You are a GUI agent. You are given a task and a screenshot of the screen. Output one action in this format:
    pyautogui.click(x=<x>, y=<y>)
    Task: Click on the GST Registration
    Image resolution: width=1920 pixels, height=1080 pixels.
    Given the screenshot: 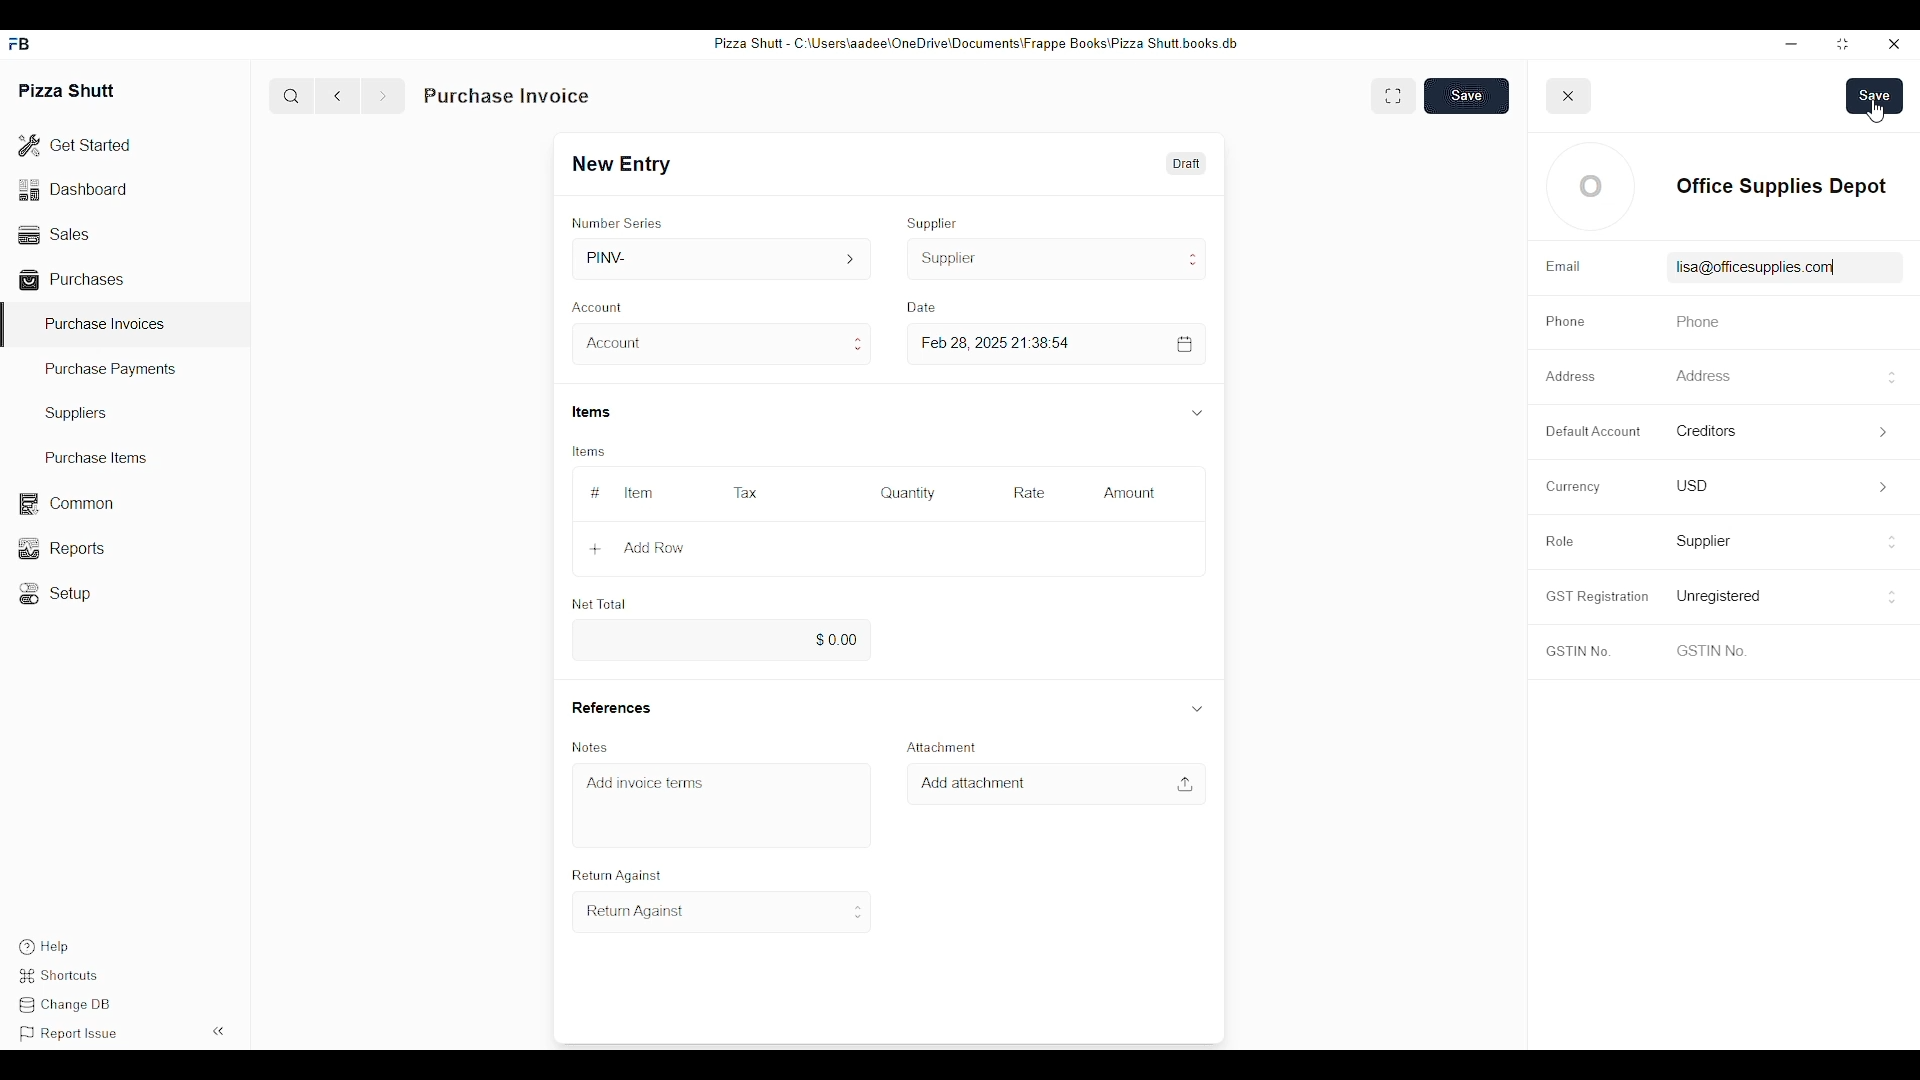 What is the action you would take?
    pyautogui.click(x=1595, y=596)
    